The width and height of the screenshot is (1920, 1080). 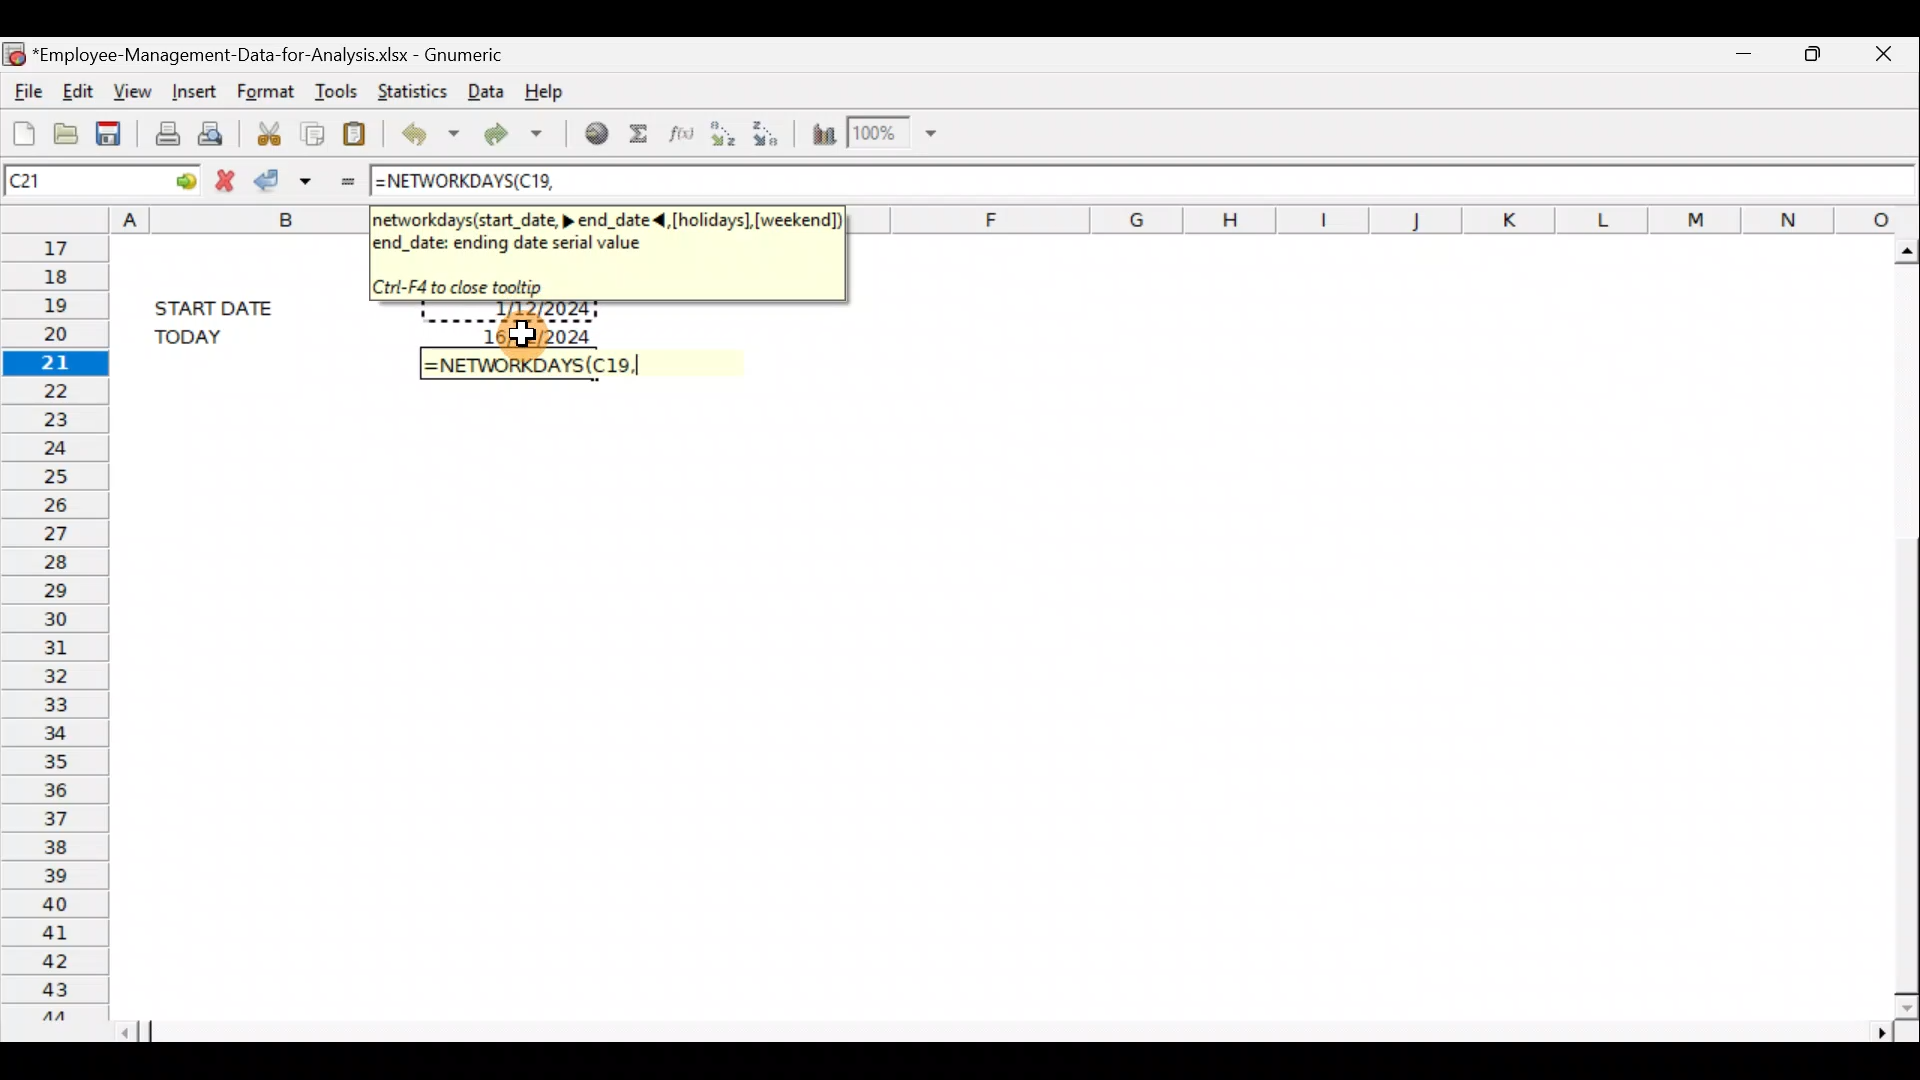 What do you see at coordinates (80, 91) in the screenshot?
I see `Edit` at bounding box center [80, 91].